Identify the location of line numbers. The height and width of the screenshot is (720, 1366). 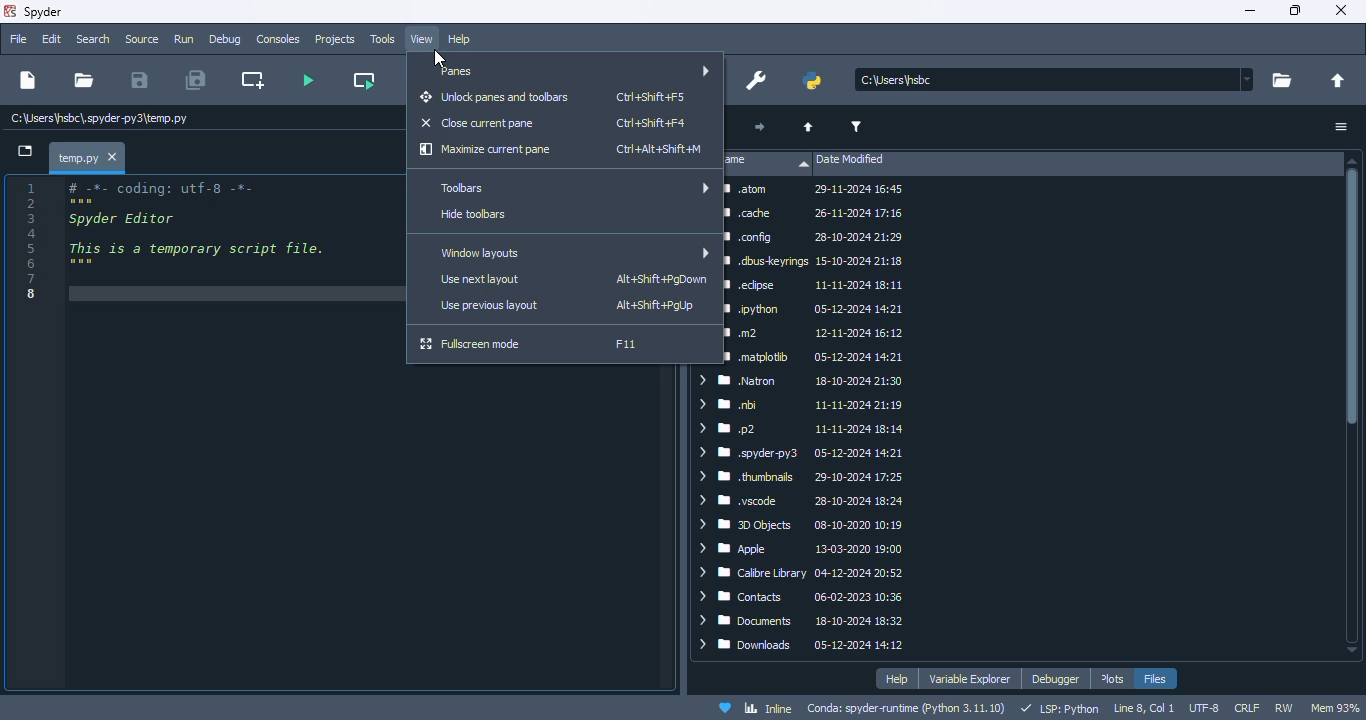
(33, 239).